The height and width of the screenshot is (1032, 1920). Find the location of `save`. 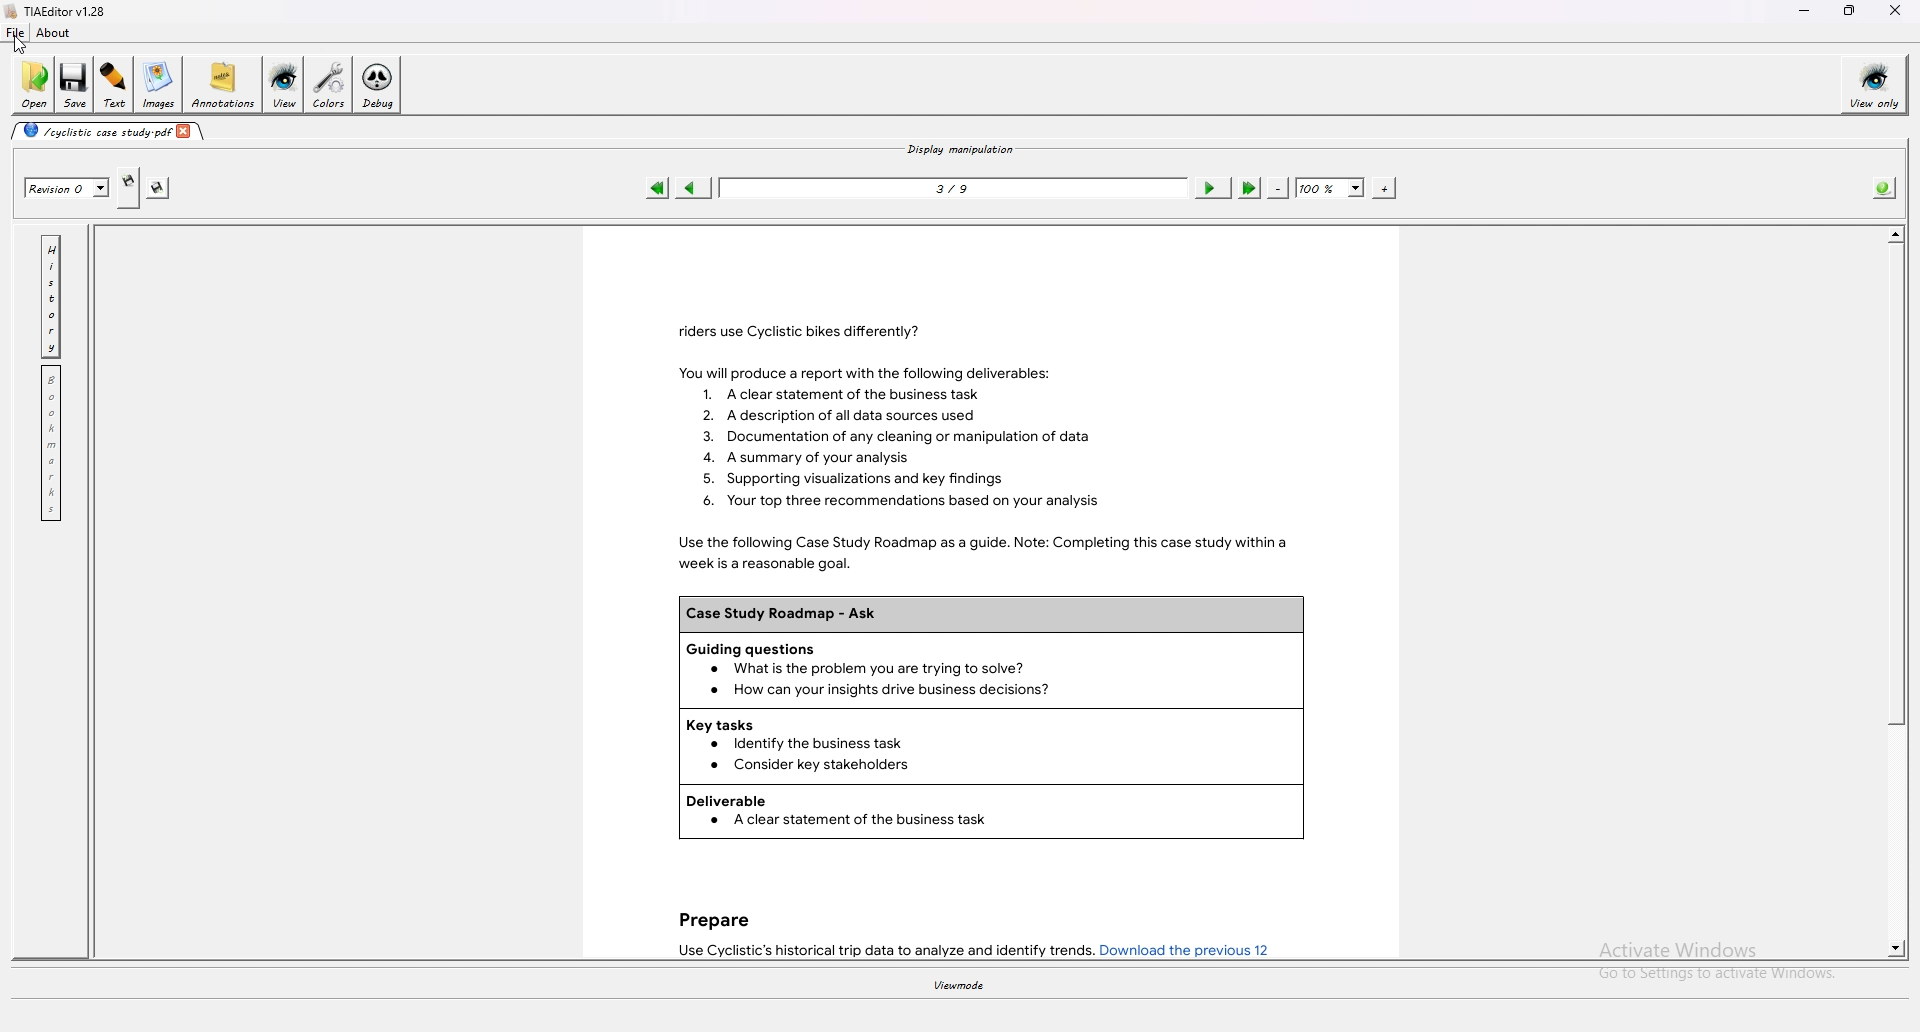

save is located at coordinates (76, 83).